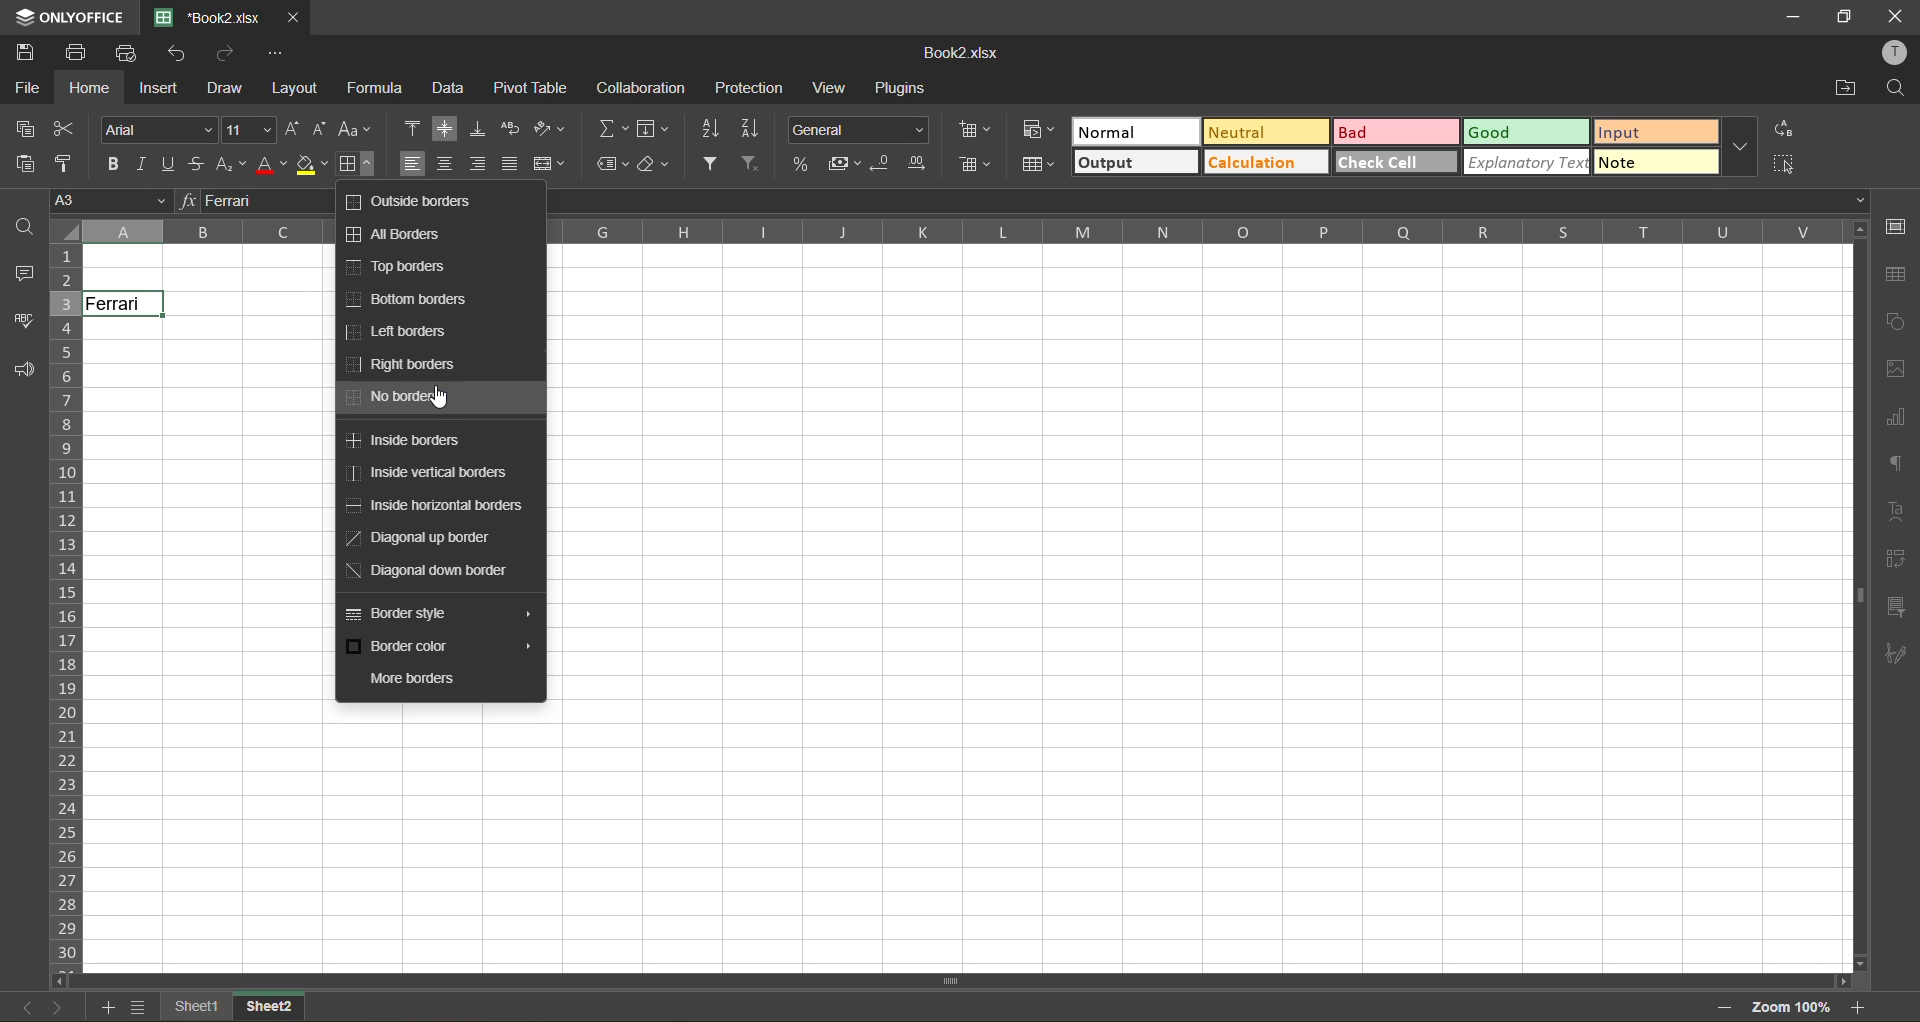 This screenshot has height=1022, width=1920. What do you see at coordinates (710, 130) in the screenshot?
I see `sort ascending` at bounding box center [710, 130].